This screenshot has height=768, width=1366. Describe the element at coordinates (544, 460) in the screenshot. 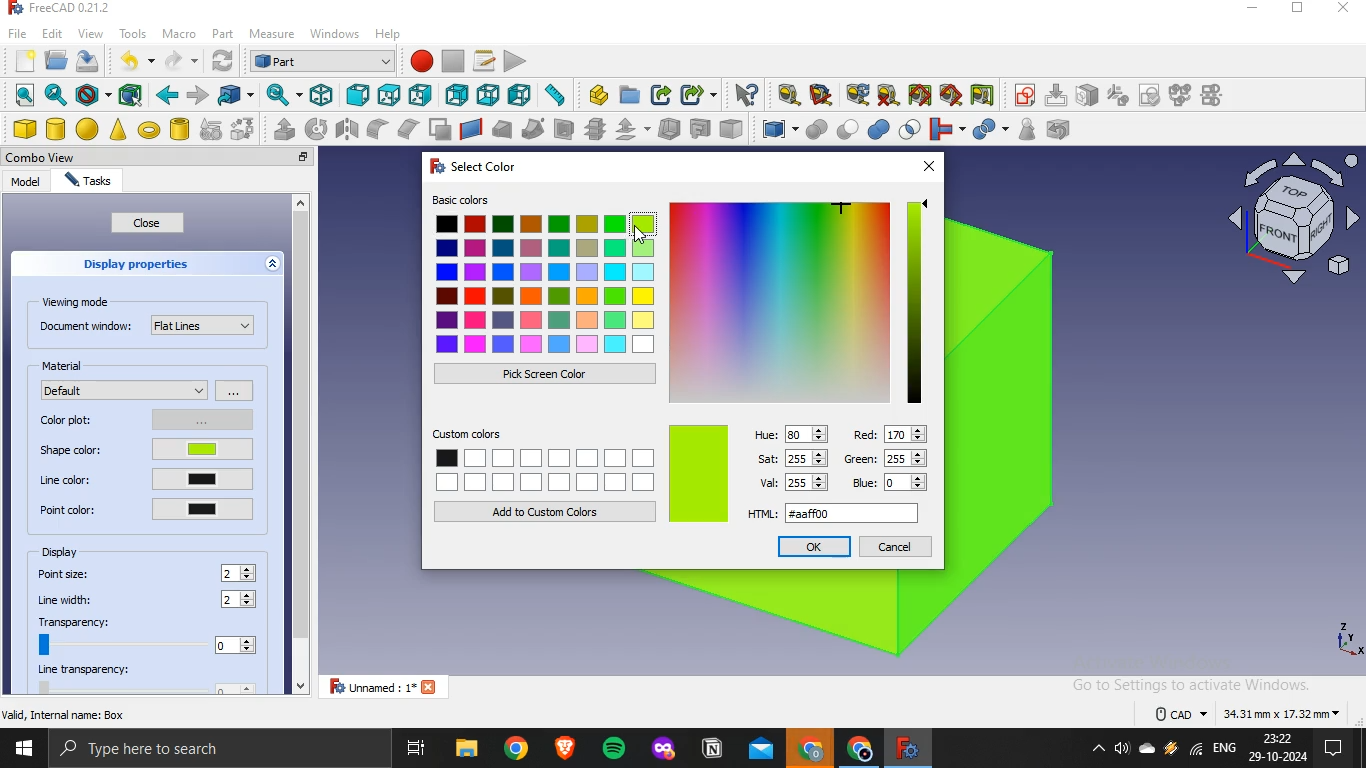

I see `custom colors` at that location.